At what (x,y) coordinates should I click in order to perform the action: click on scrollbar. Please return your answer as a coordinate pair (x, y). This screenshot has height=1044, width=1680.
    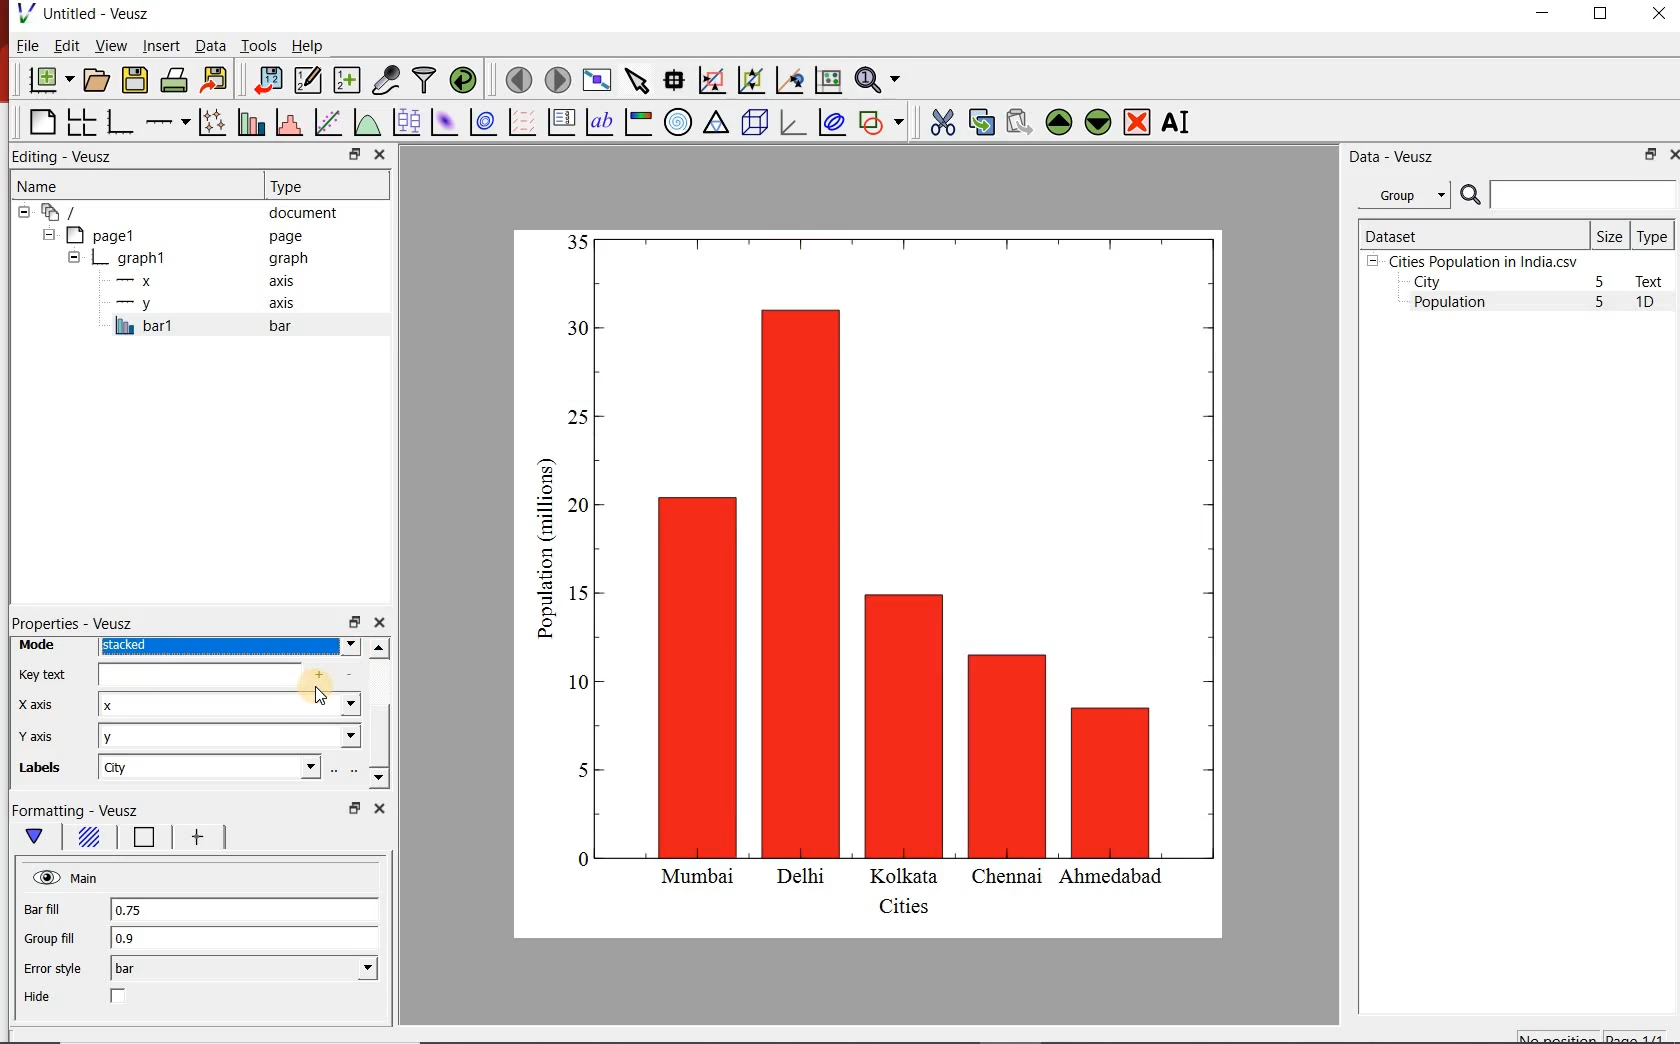
    Looking at the image, I should click on (379, 714).